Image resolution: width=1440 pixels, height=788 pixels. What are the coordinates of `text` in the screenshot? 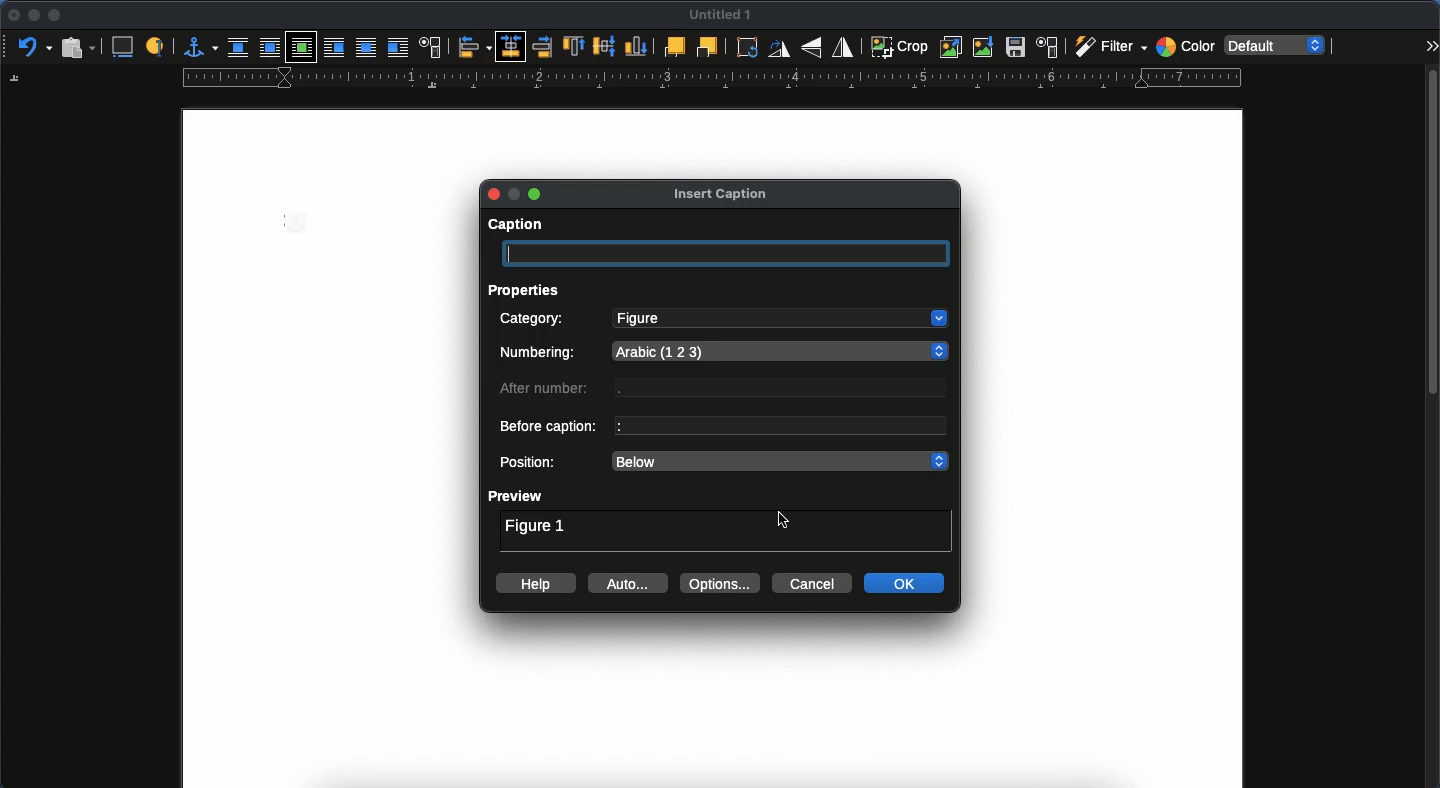 It's located at (788, 389).